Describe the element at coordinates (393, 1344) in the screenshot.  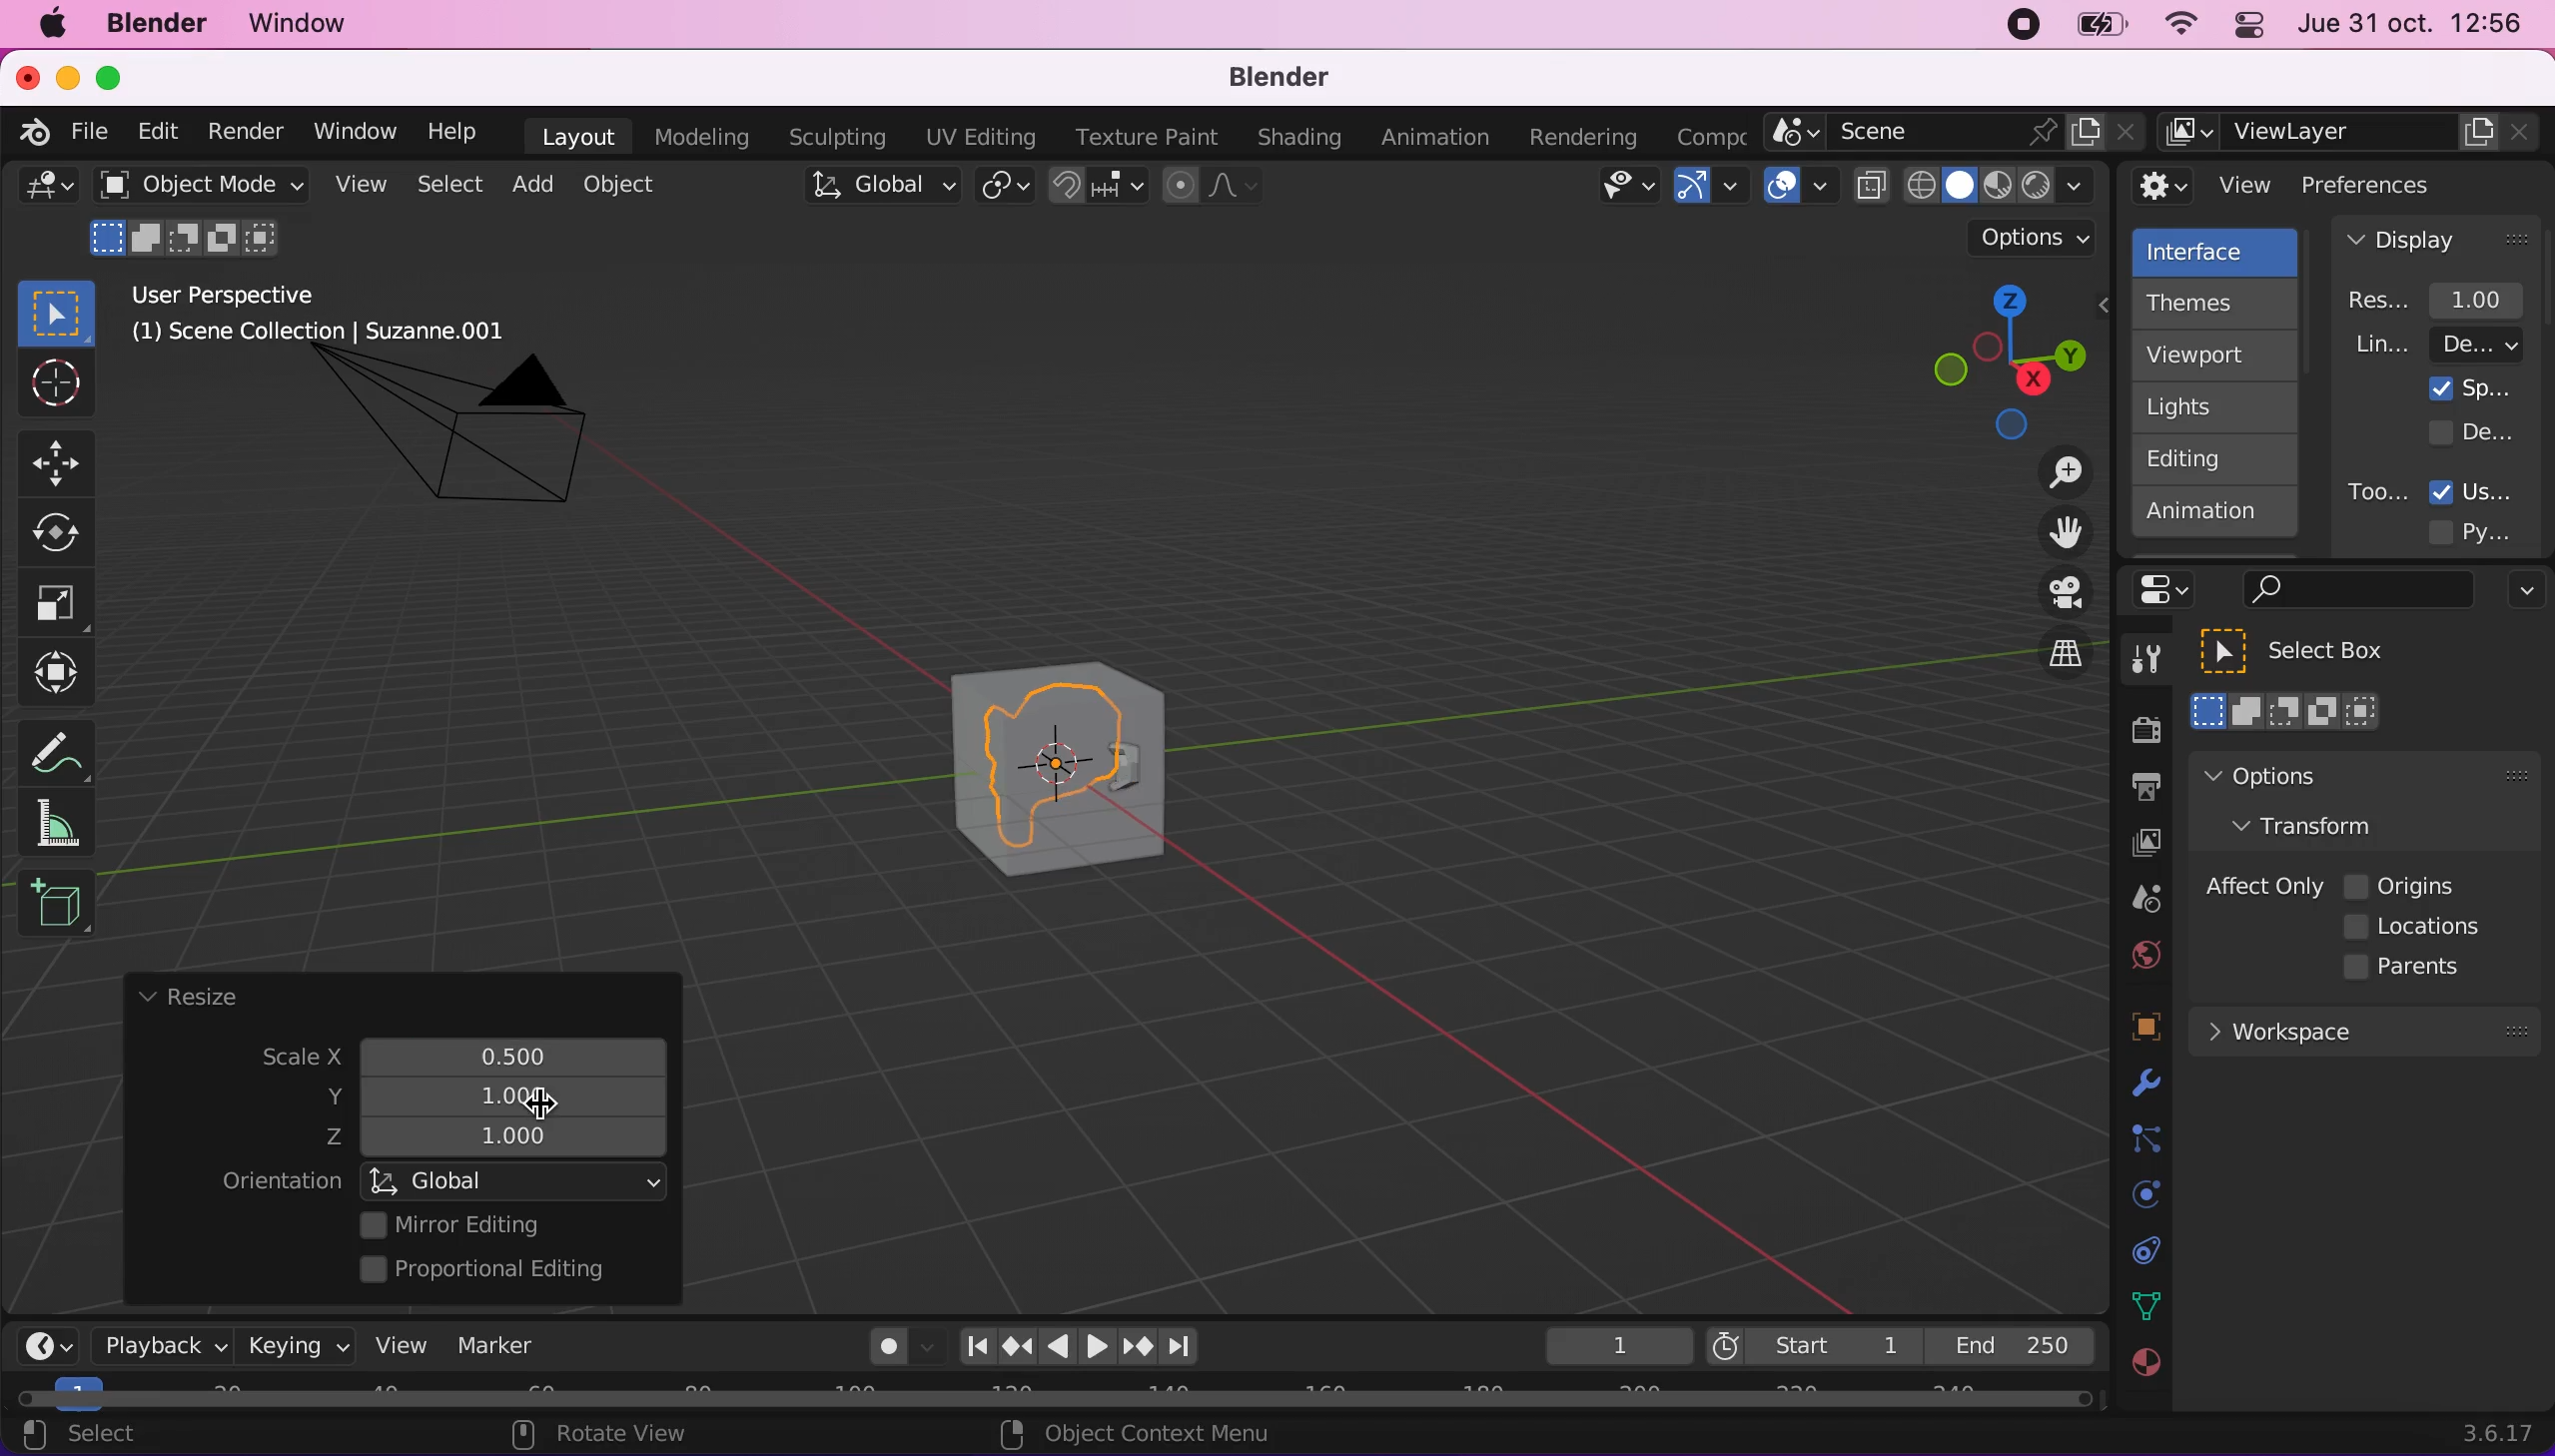
I see `view` at that location.